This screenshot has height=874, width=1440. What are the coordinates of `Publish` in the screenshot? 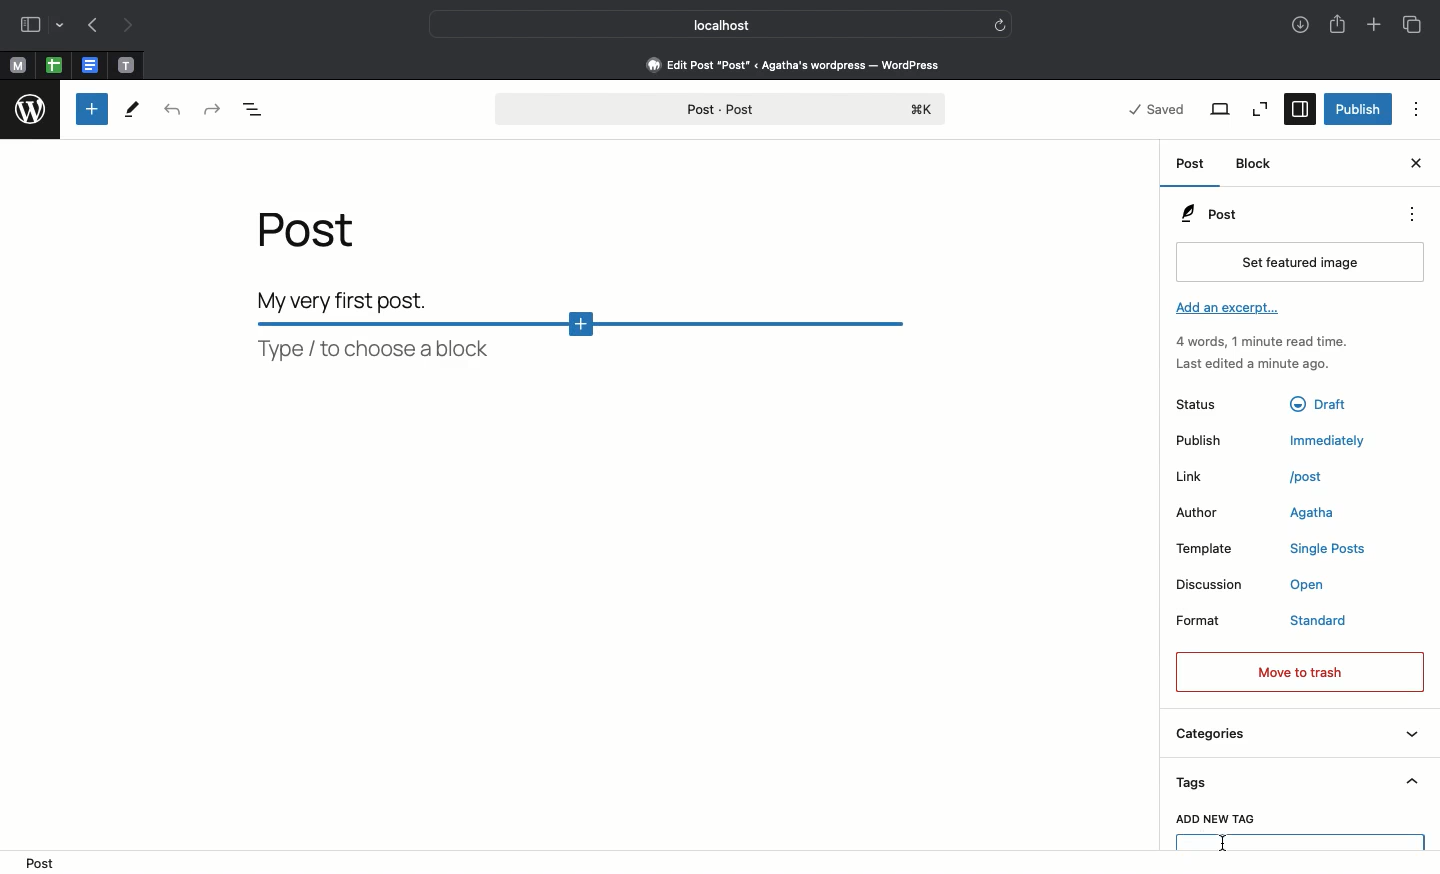 It's located at (1357, 108).